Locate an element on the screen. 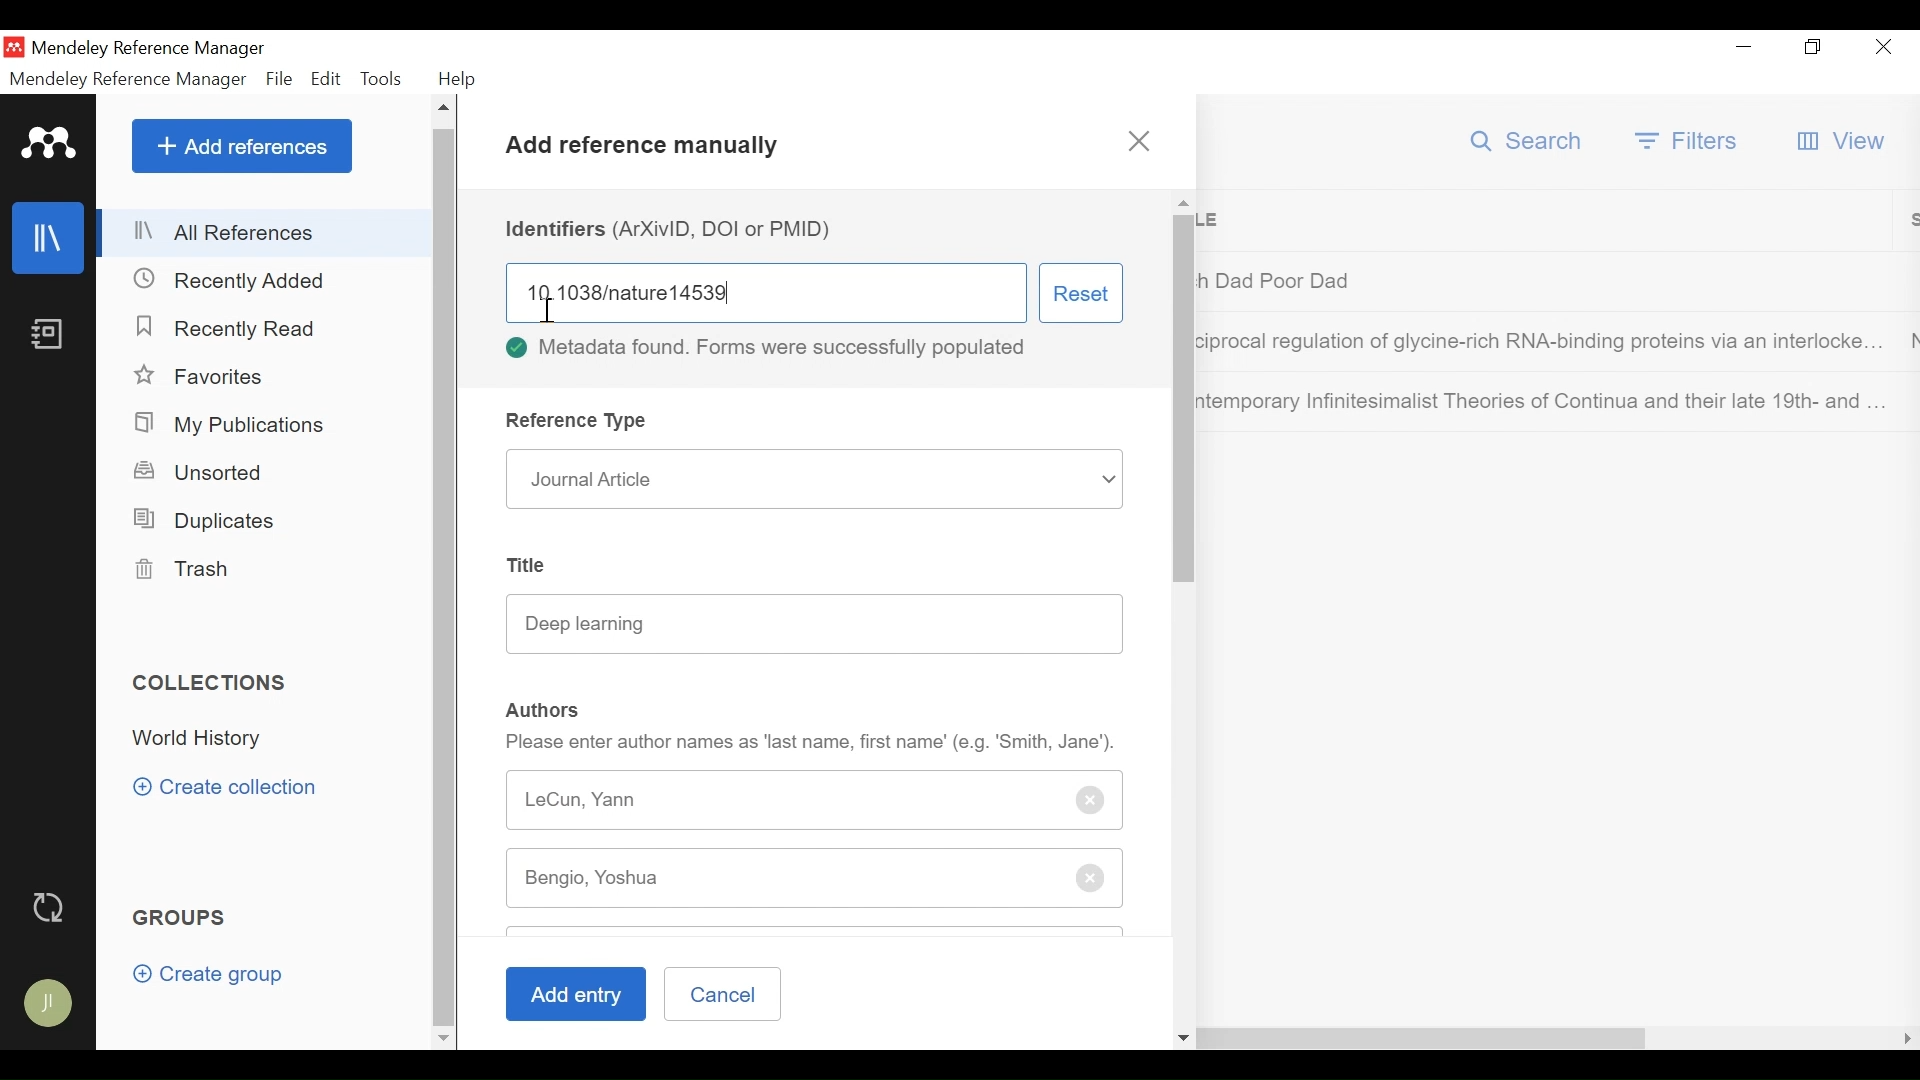 This screenshot has width=1920, height=1080. Trash is located at coordinates (190, 569).